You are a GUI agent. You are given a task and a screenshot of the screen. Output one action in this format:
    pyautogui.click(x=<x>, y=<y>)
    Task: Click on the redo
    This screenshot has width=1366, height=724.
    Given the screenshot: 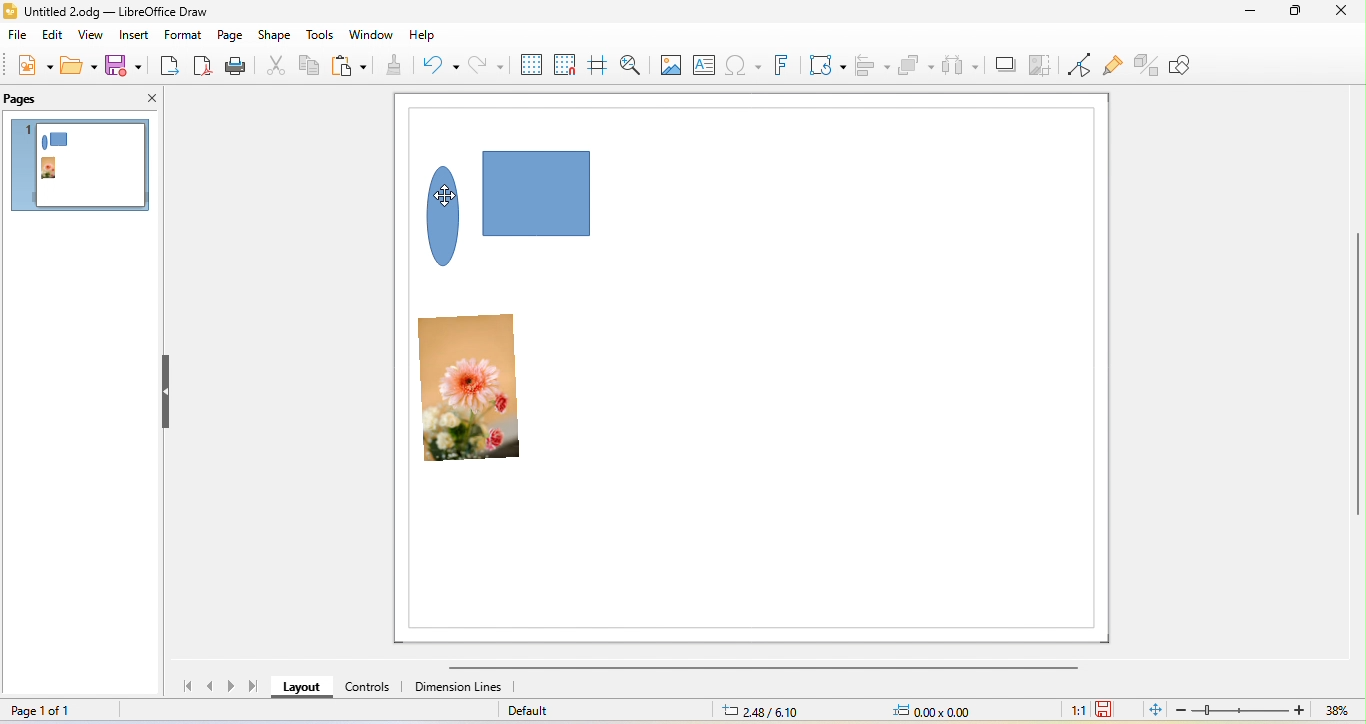 What is the action you would take?
    pyautogui.click(x=486, y=64)
    